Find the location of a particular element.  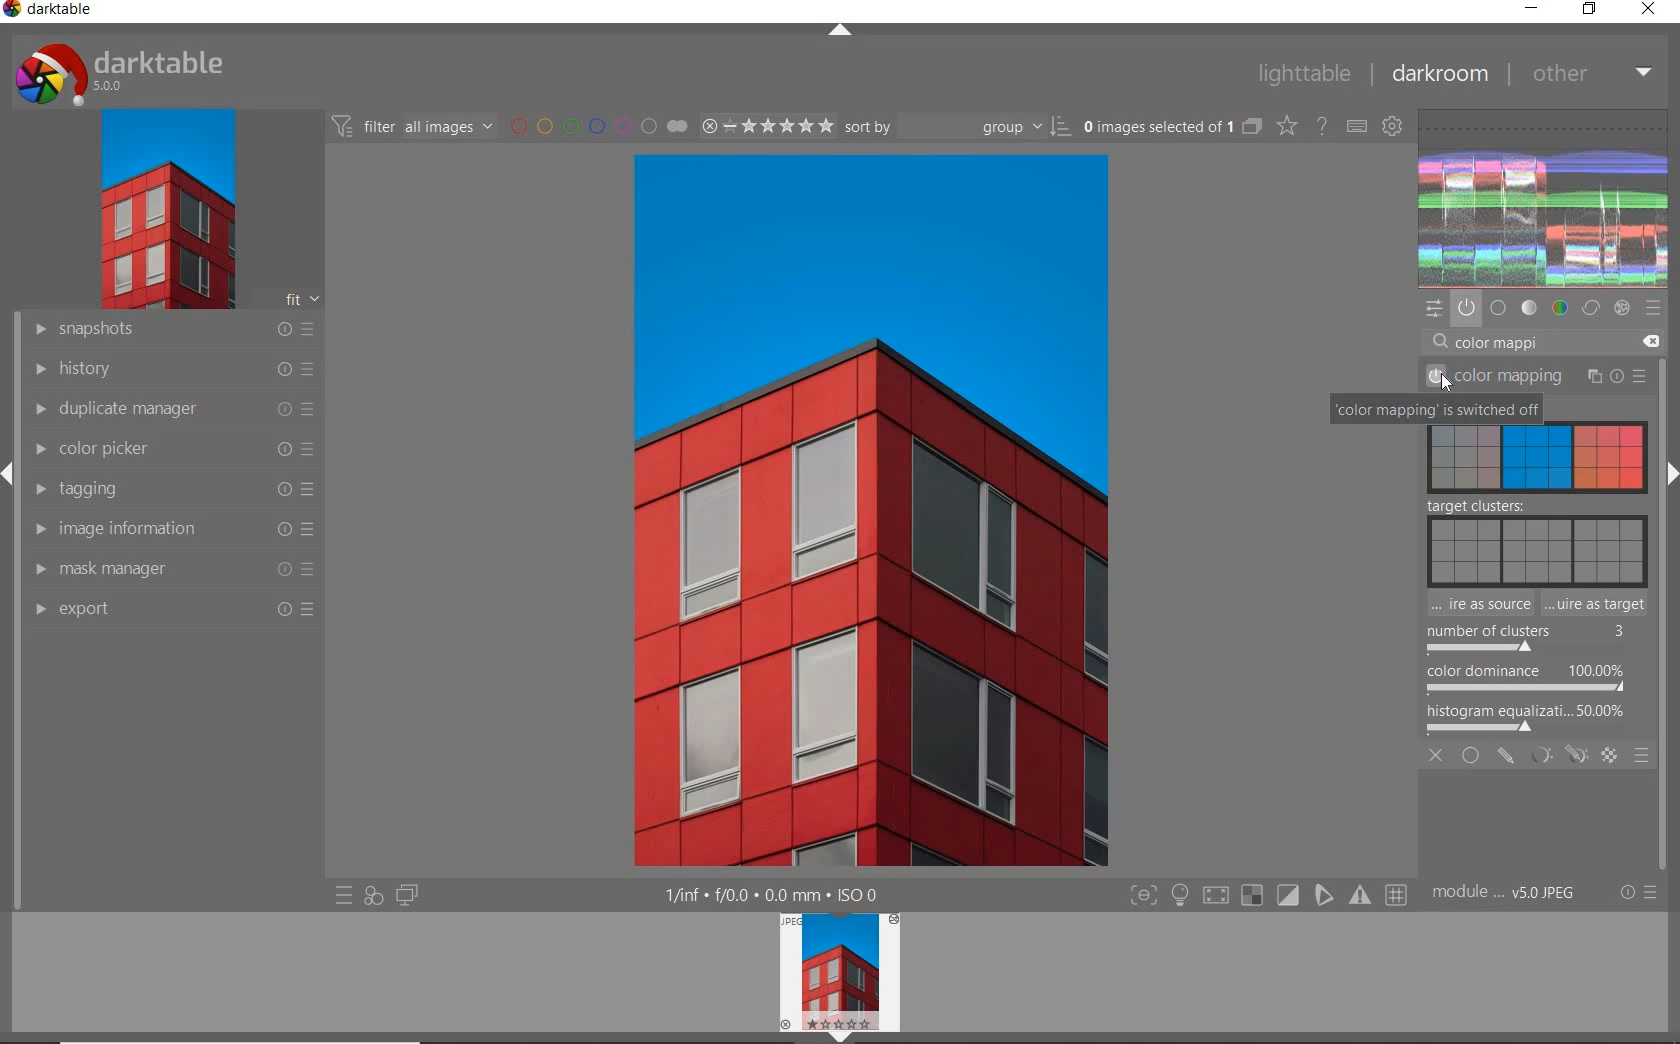

ANALYZE THIS IMAGE AS TARGET IMAGE is located at coordinates (1597, 604).